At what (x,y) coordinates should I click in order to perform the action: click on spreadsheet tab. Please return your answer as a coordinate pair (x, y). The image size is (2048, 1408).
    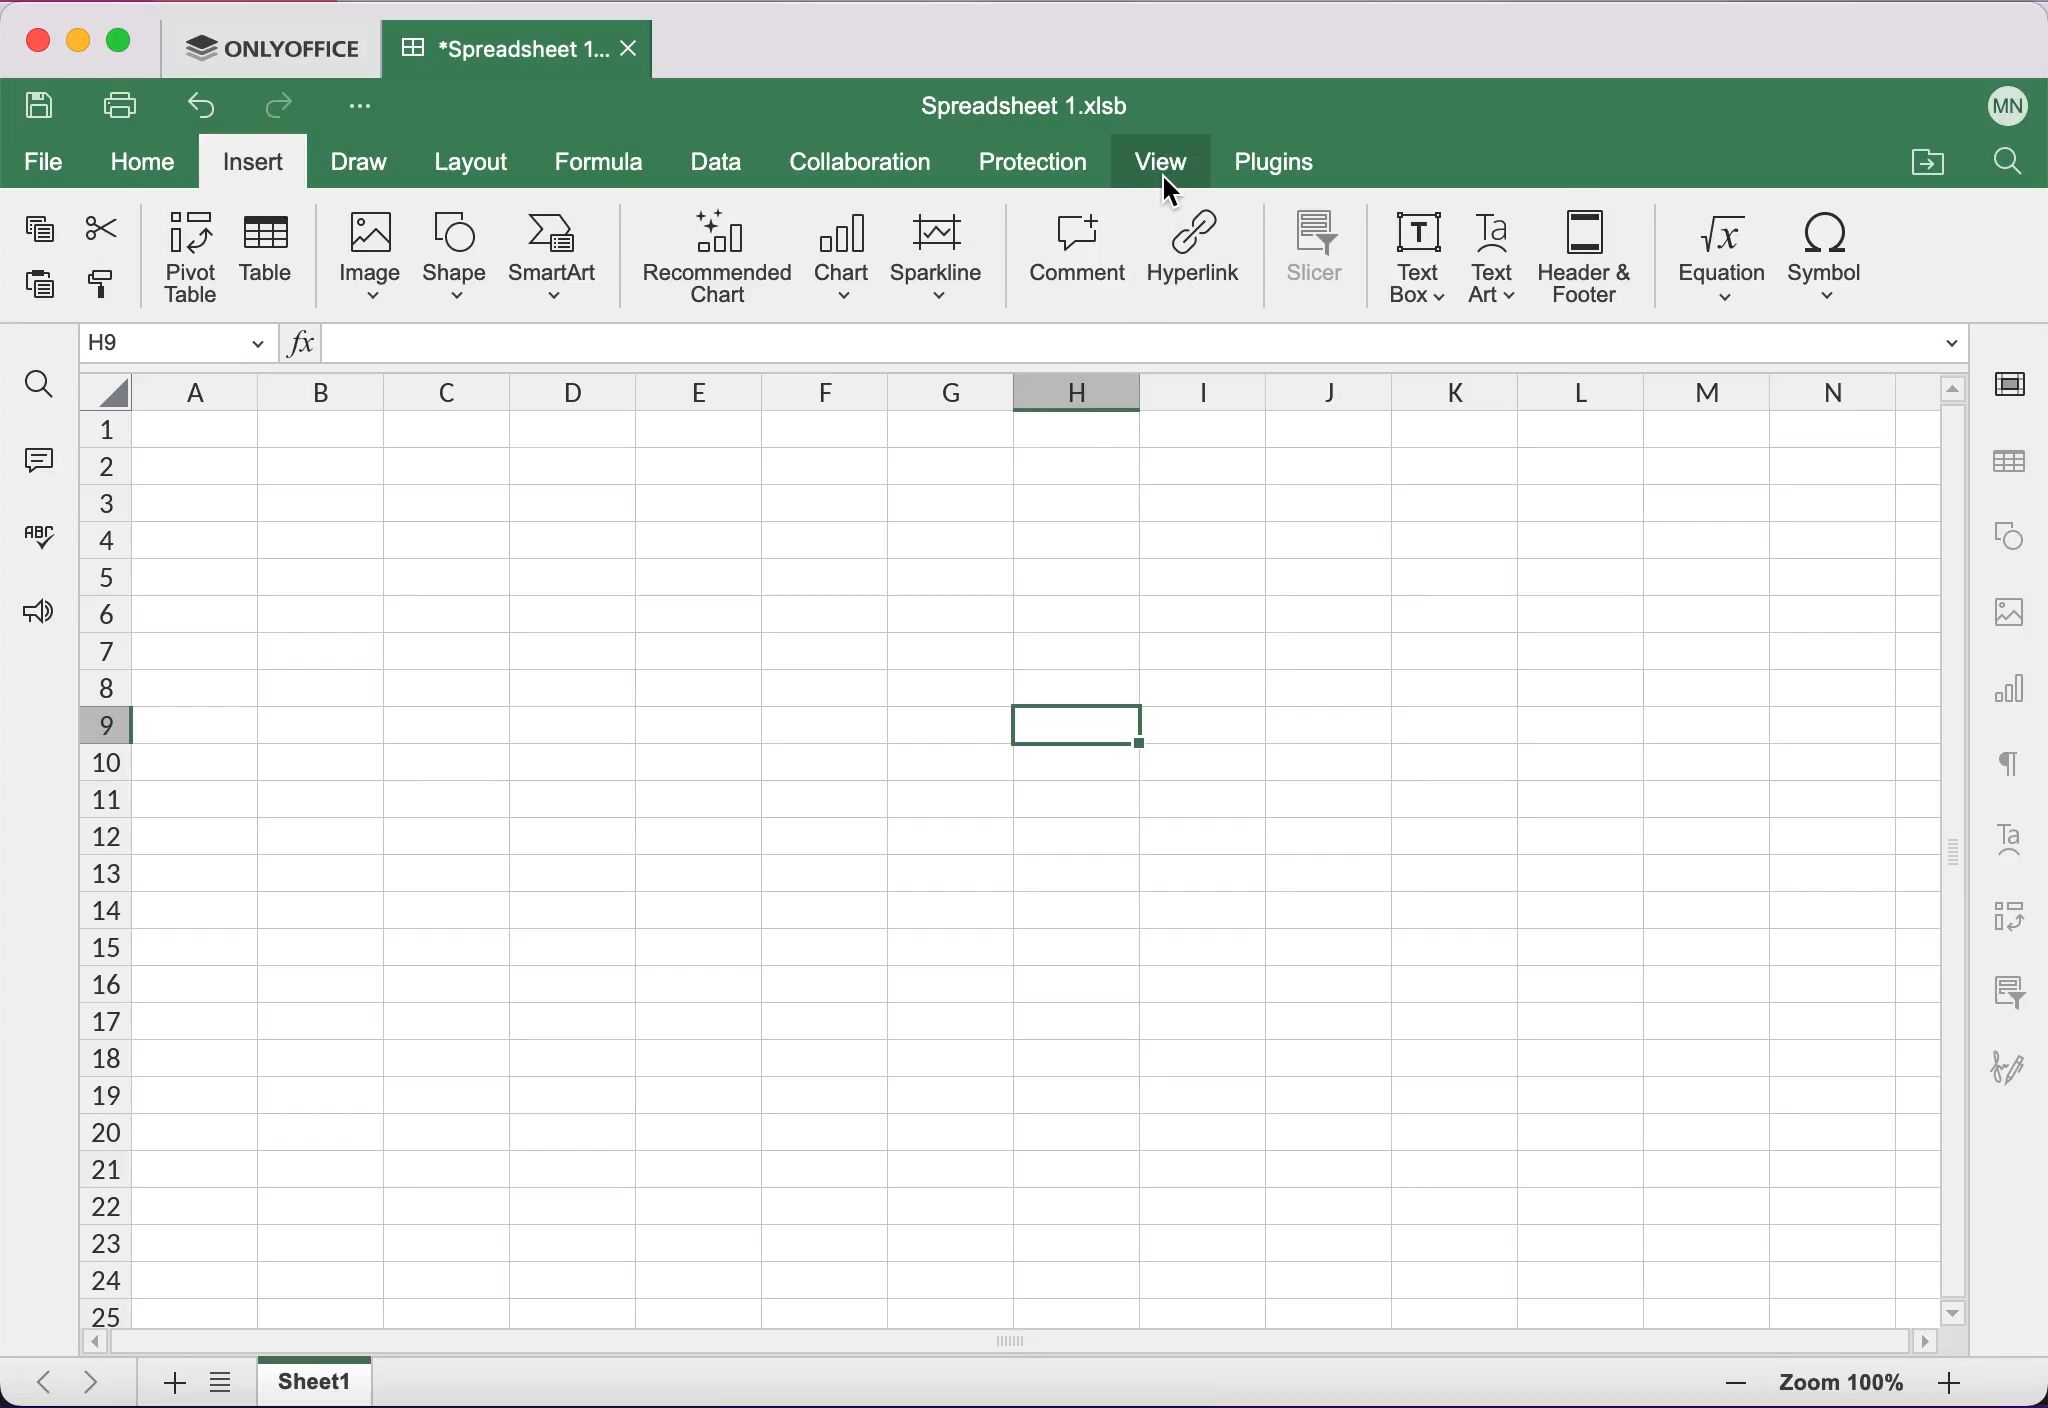
    Looking at the image, I should click on (520, 50).